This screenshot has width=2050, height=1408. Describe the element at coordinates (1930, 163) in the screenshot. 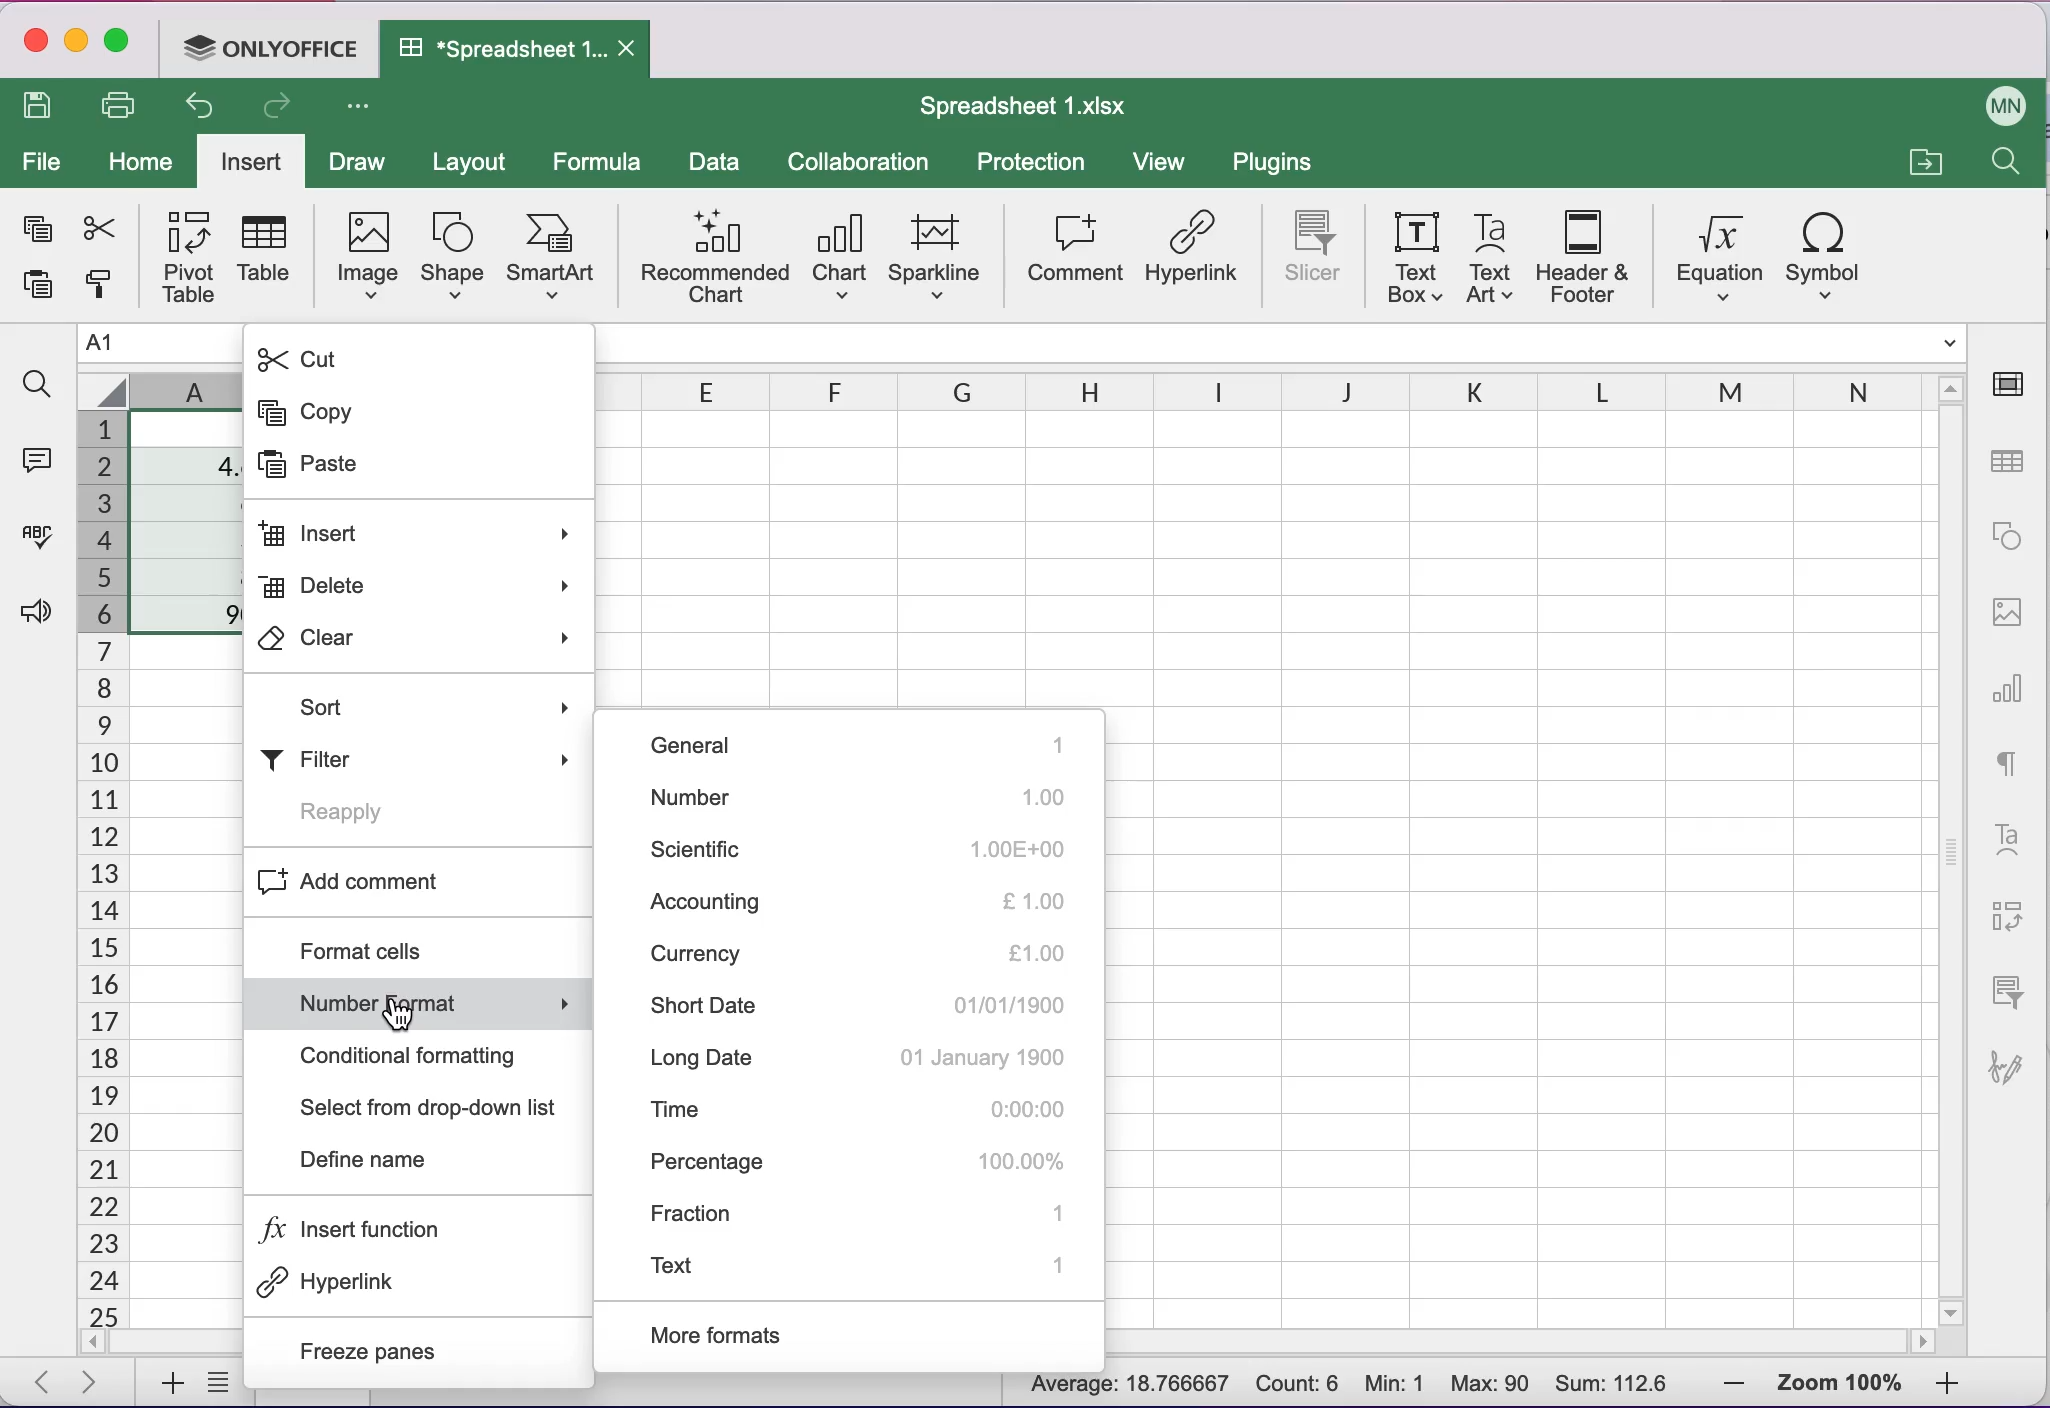

I see `open a file location` at that location.